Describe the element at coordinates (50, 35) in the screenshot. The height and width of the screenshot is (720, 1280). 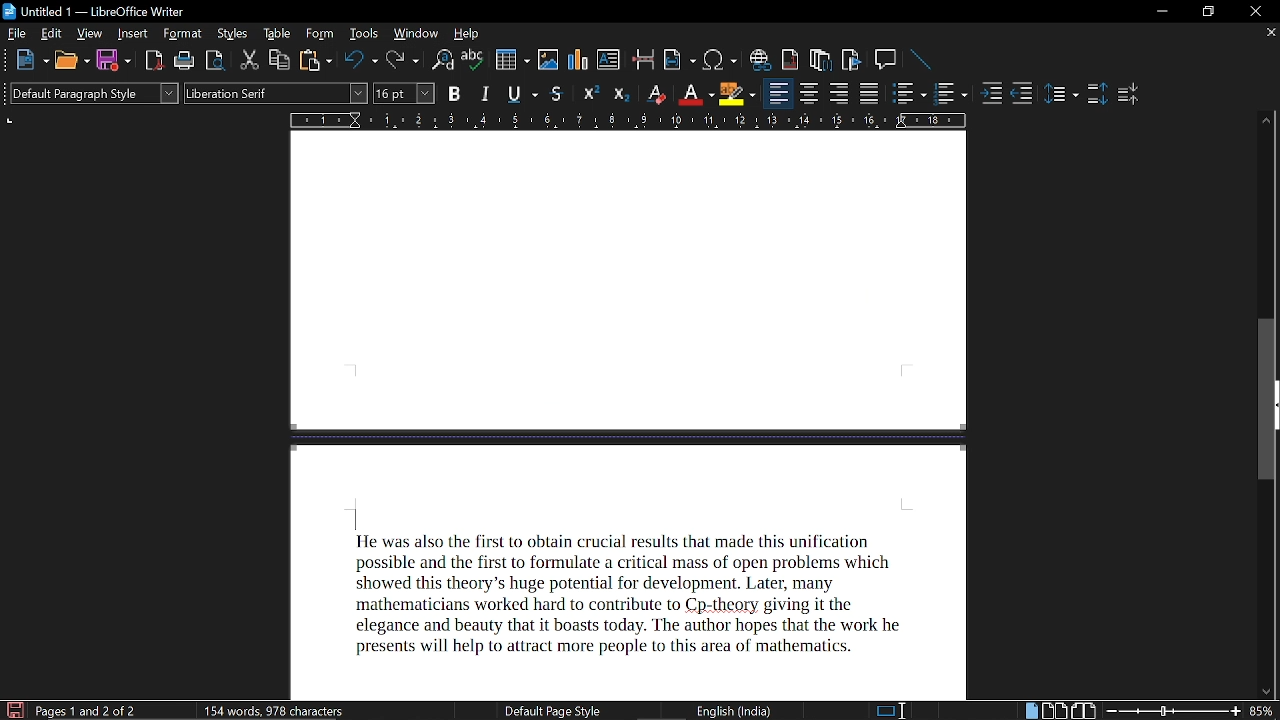
I see `Edit` at that location.